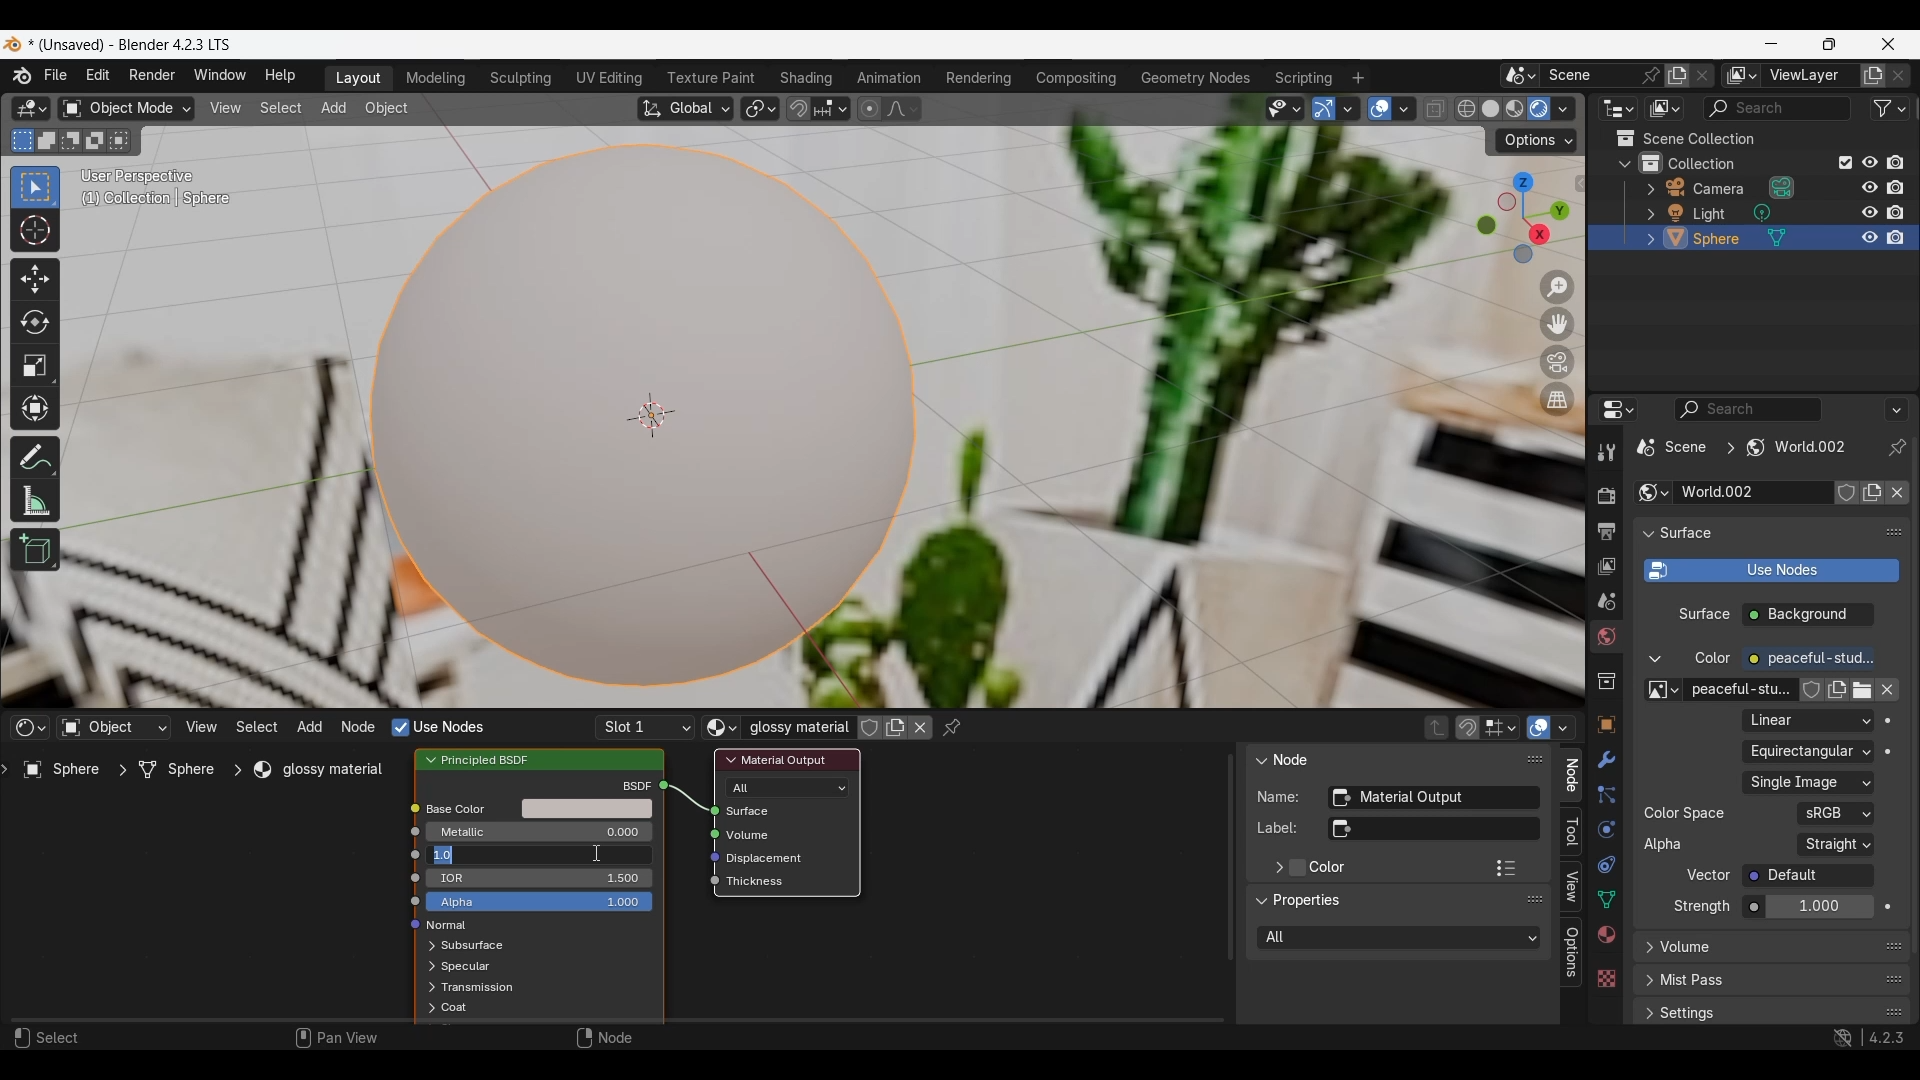 Image resolution: width=1920 pixels, height=1080 pixels. Describe the element at coordinates (1807, 720) in the screenshot. I see `Texture interpolation` at that location.